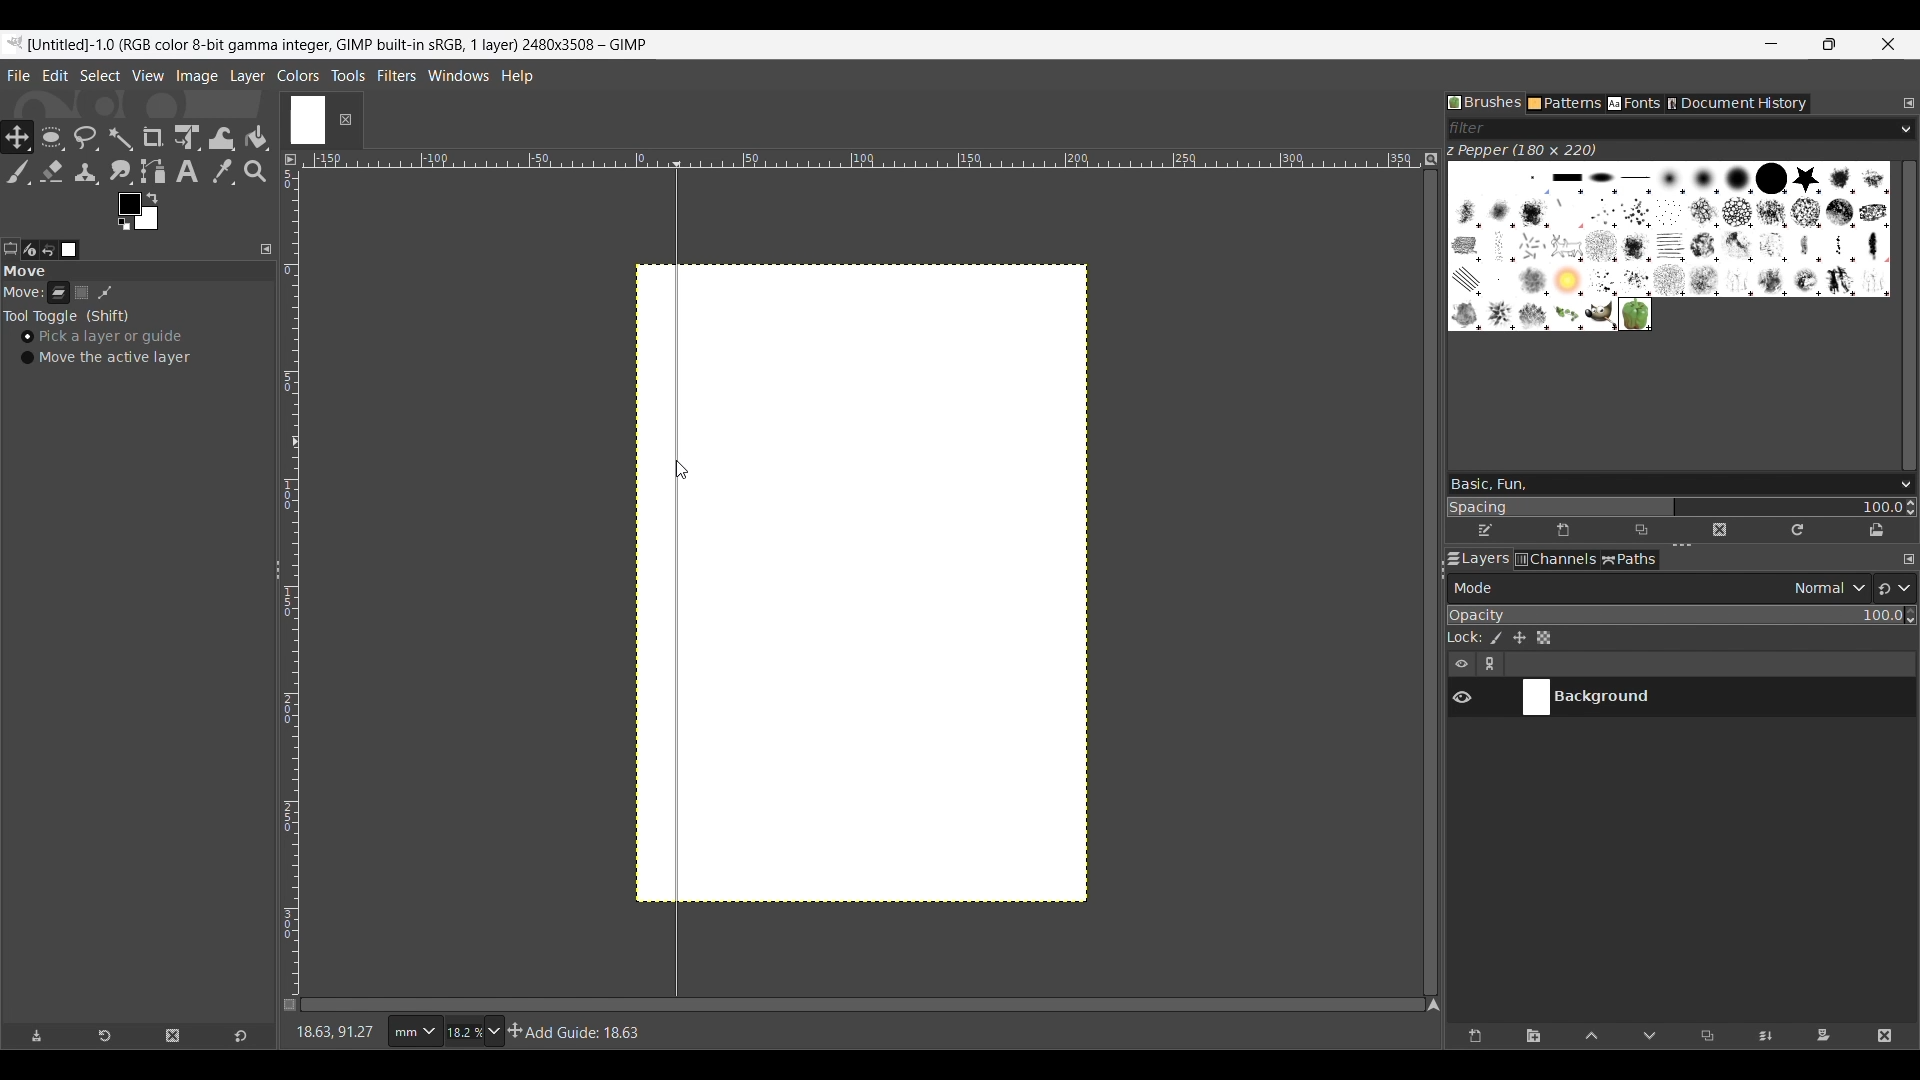 The image size is (1920, 1080). Describe the element at coordinates (120, 172) in the screenshot. I see `Smudge tool` at that location.